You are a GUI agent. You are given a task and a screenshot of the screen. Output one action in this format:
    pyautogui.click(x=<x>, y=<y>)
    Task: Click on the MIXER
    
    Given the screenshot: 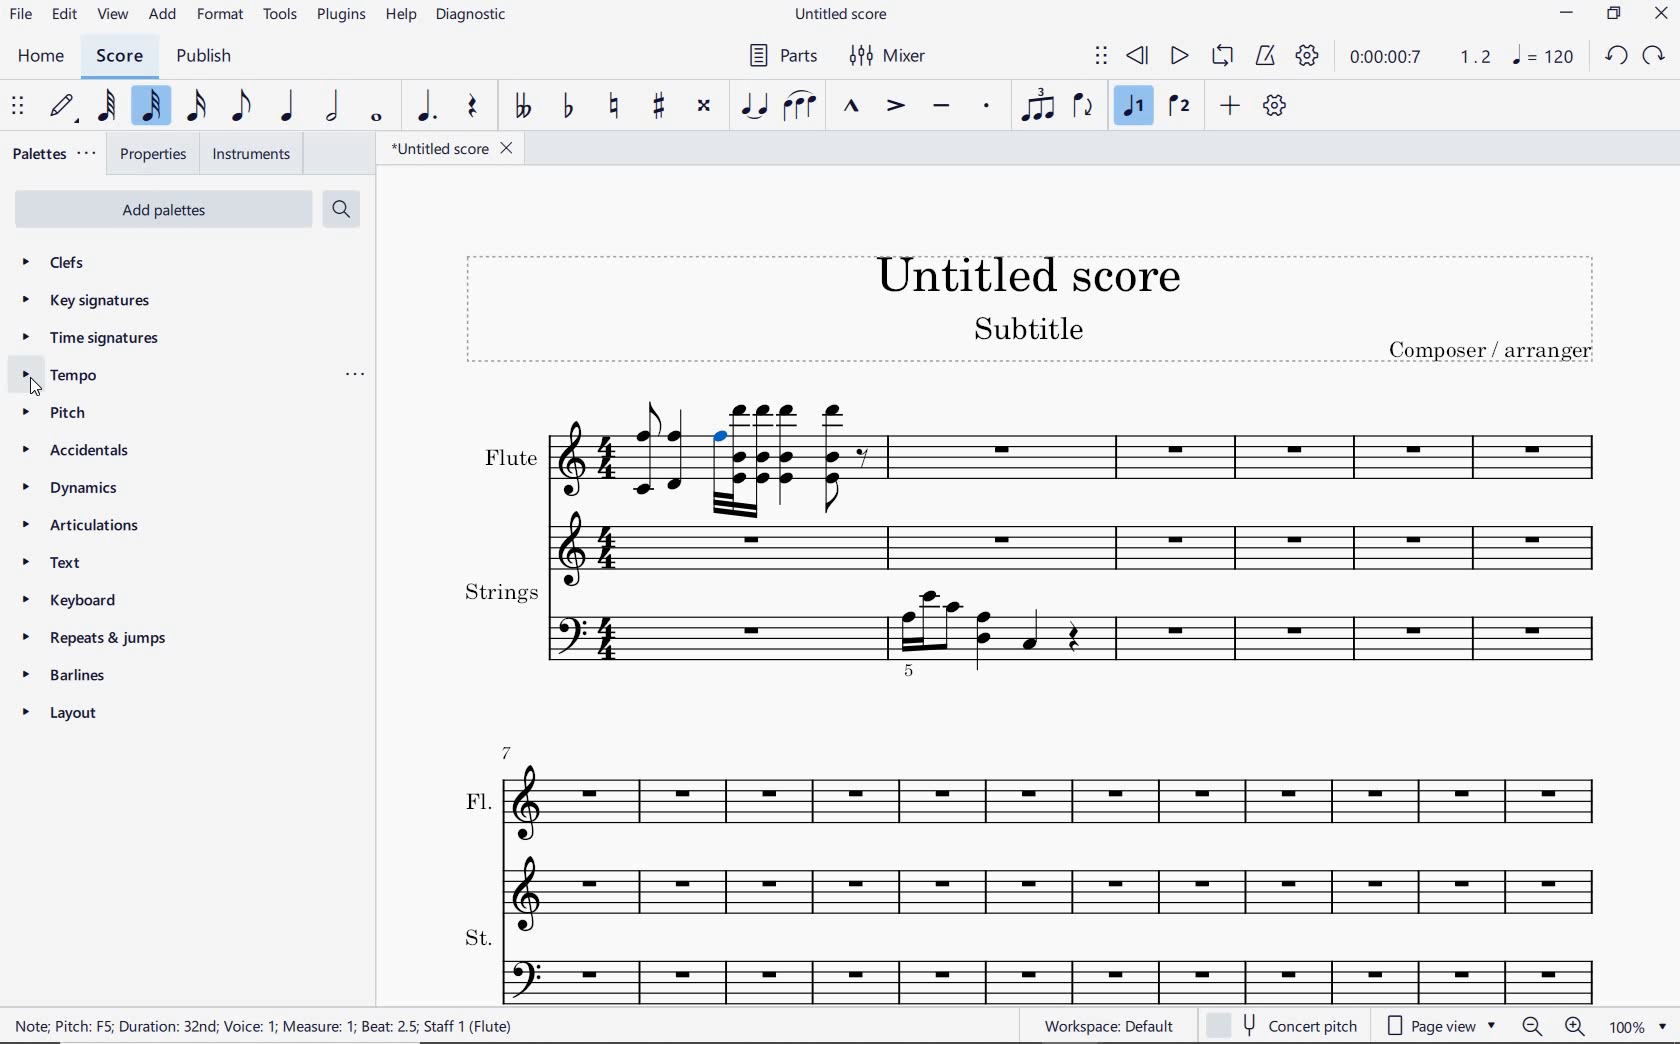 What is the action you would take?
    pyautogui.click(x=895, y=59)
    